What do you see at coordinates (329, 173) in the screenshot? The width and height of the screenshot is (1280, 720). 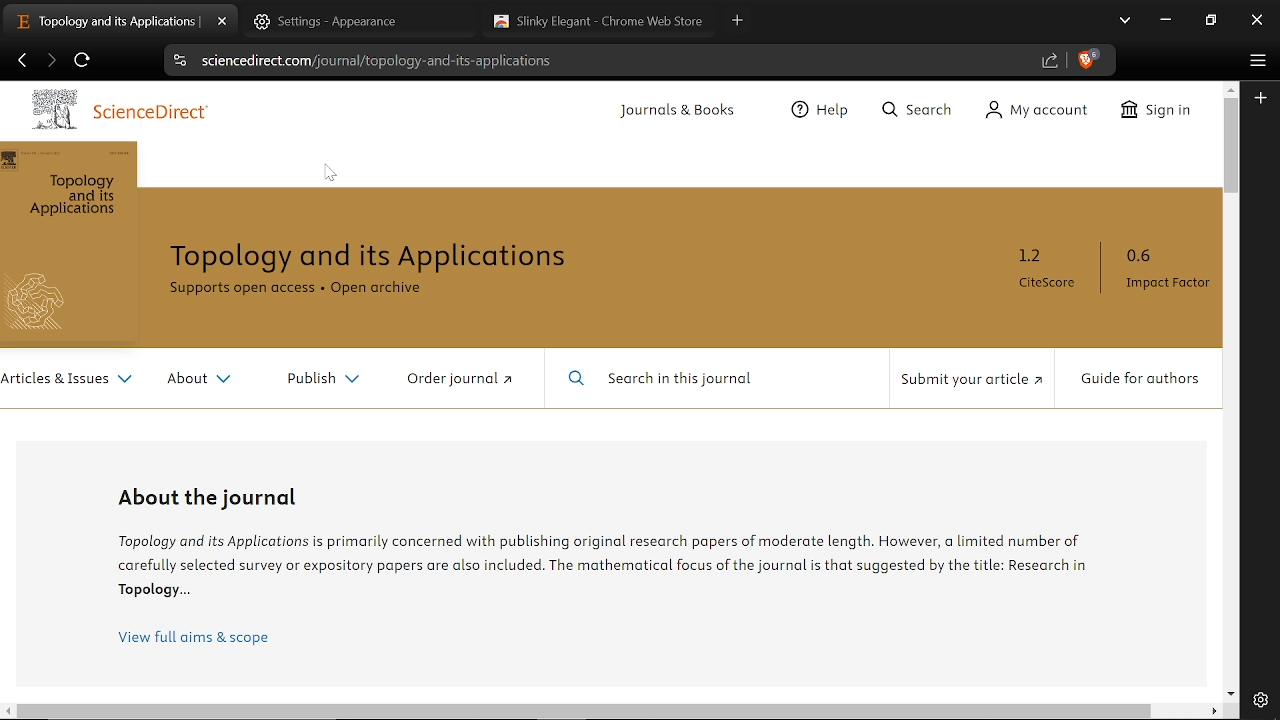 I see `Cursor` at bounding box center [329, 173].